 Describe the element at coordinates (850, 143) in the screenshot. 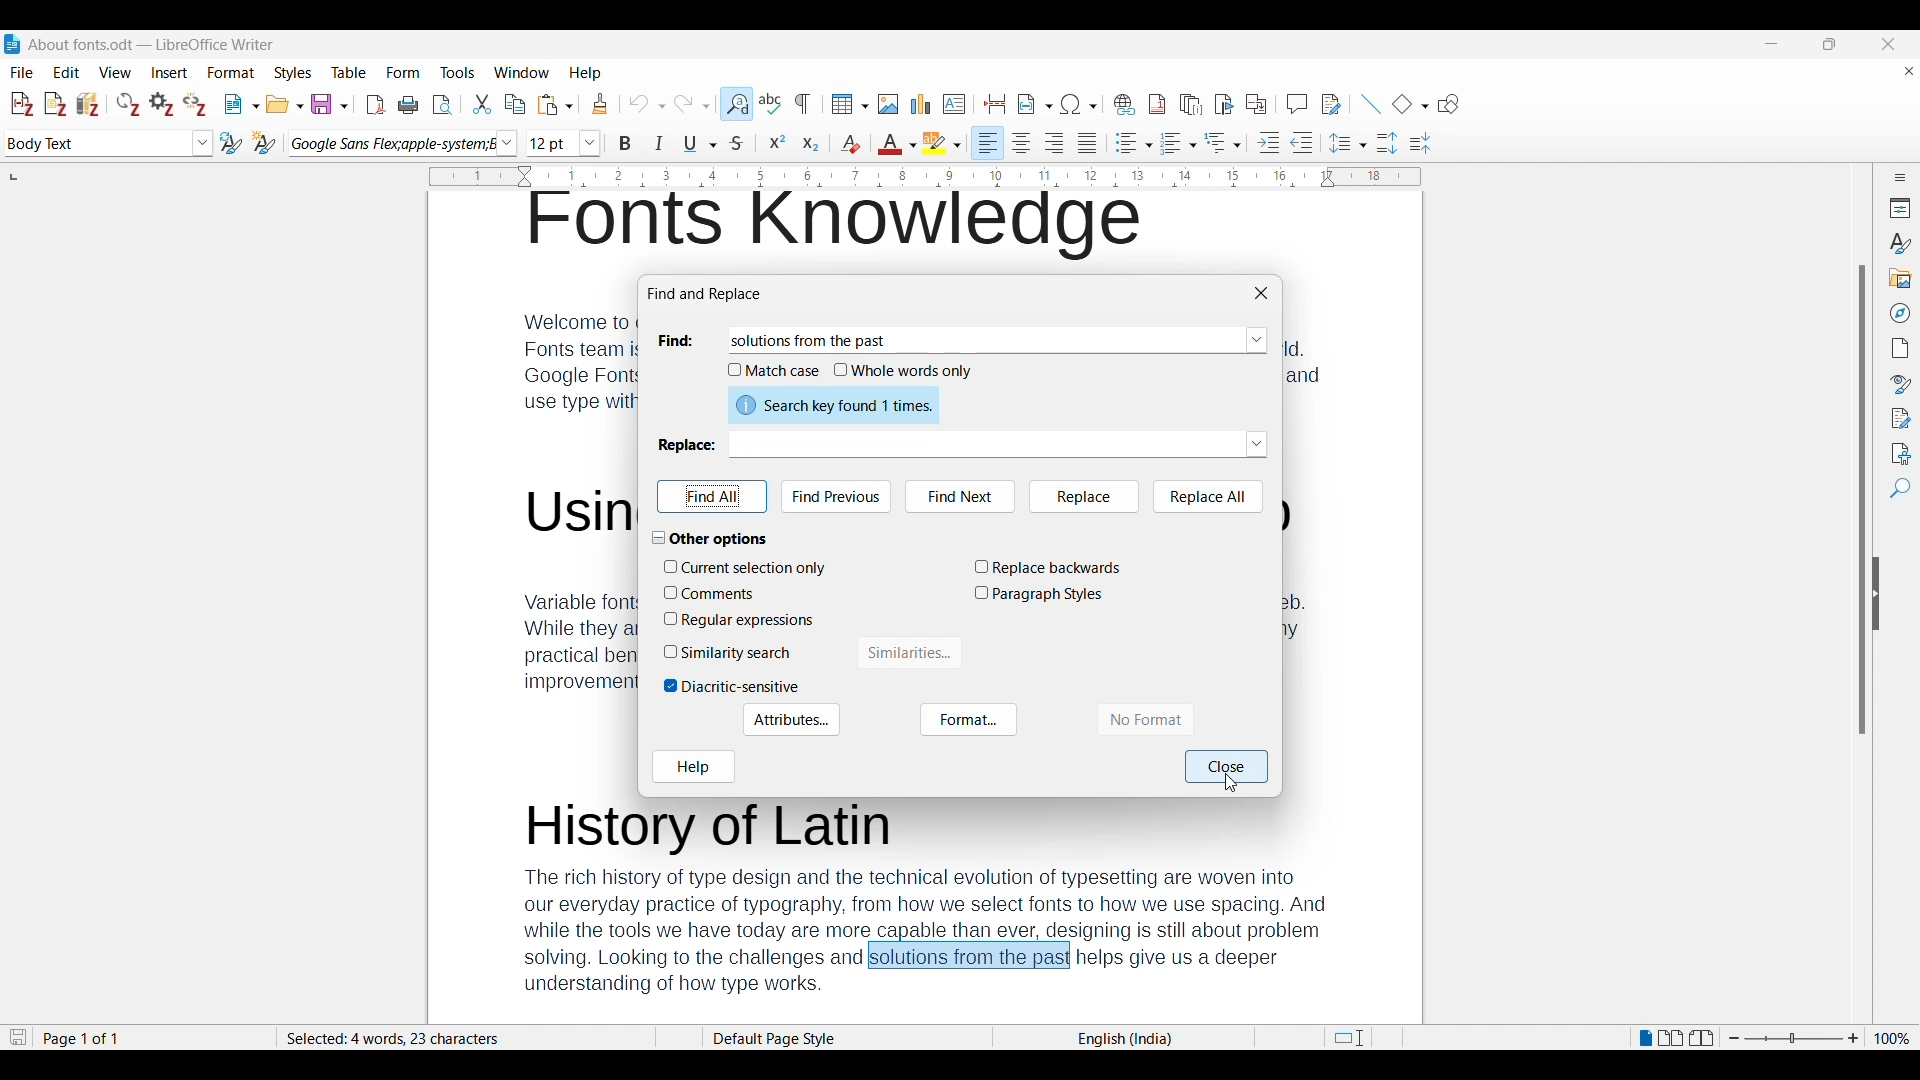

I see `Clear direct formatting` at that location.